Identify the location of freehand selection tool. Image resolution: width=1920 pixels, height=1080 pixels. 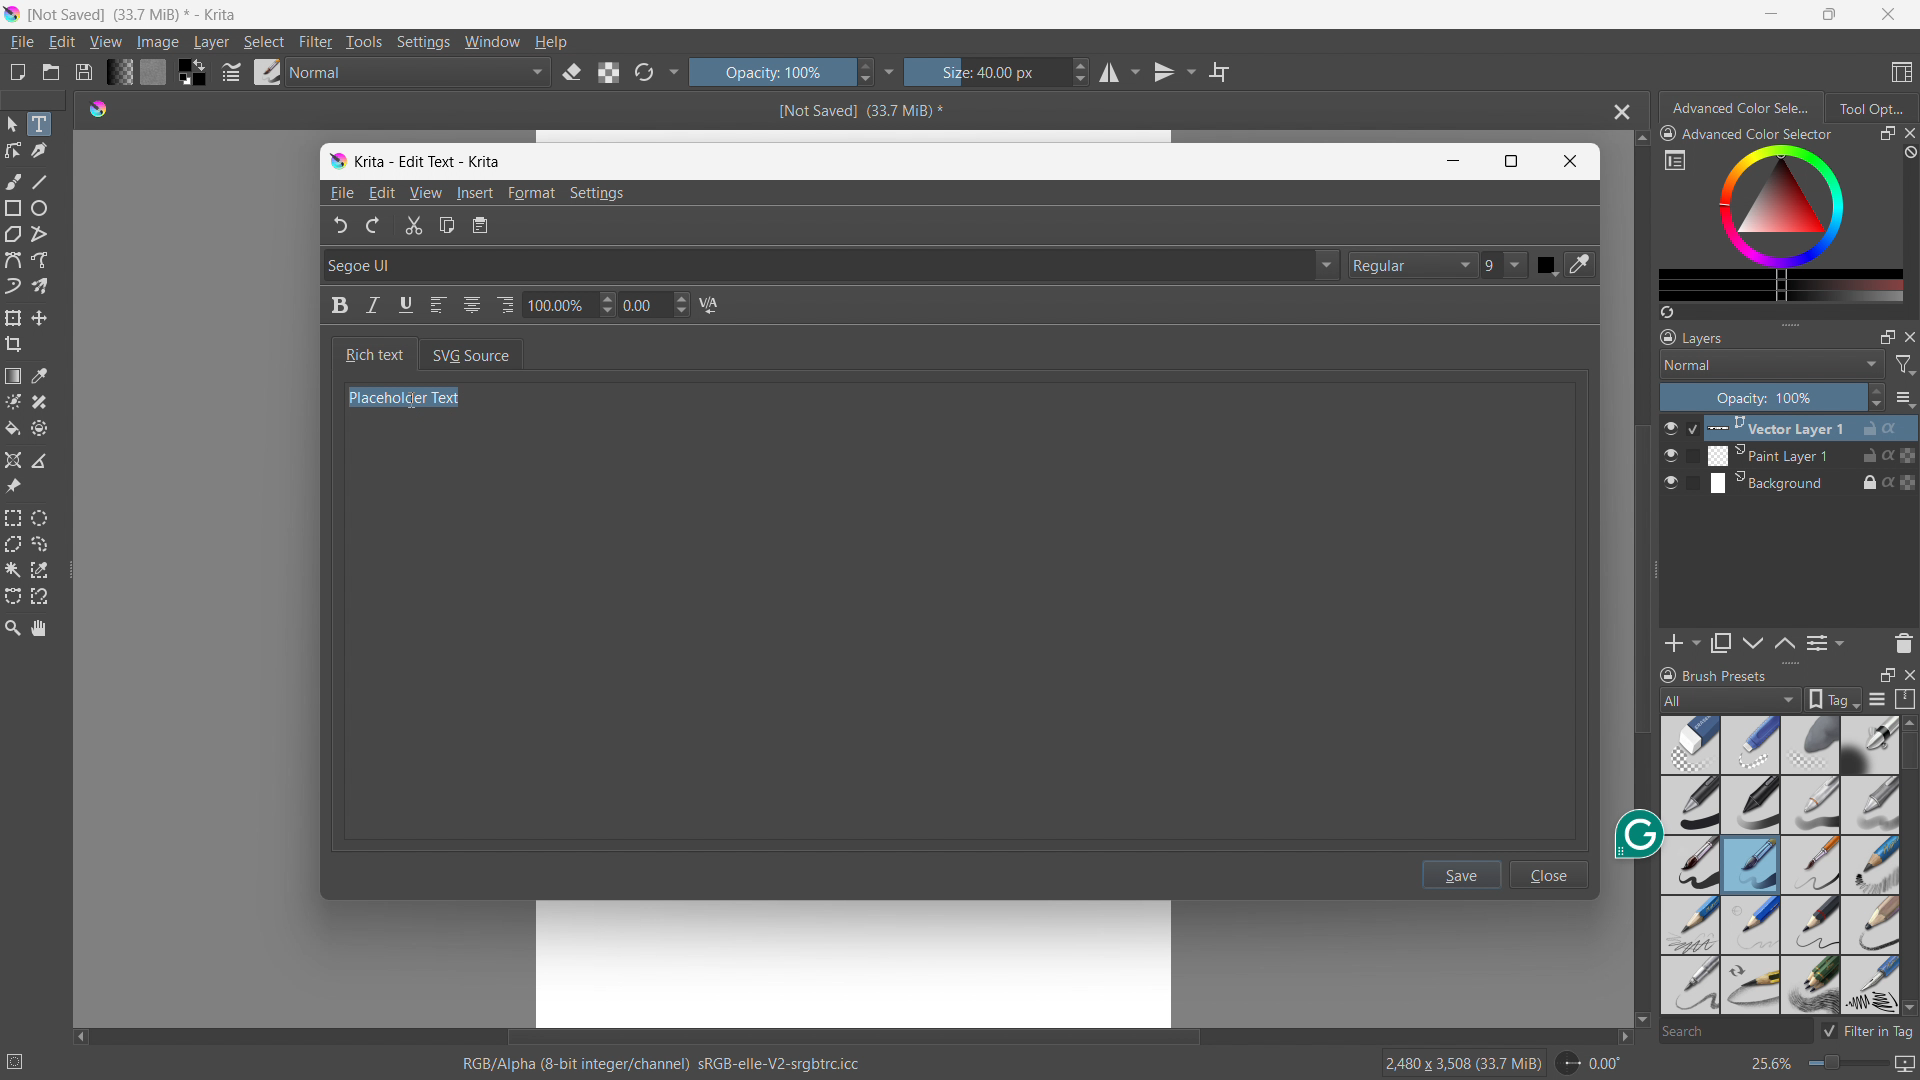
(40, 544).